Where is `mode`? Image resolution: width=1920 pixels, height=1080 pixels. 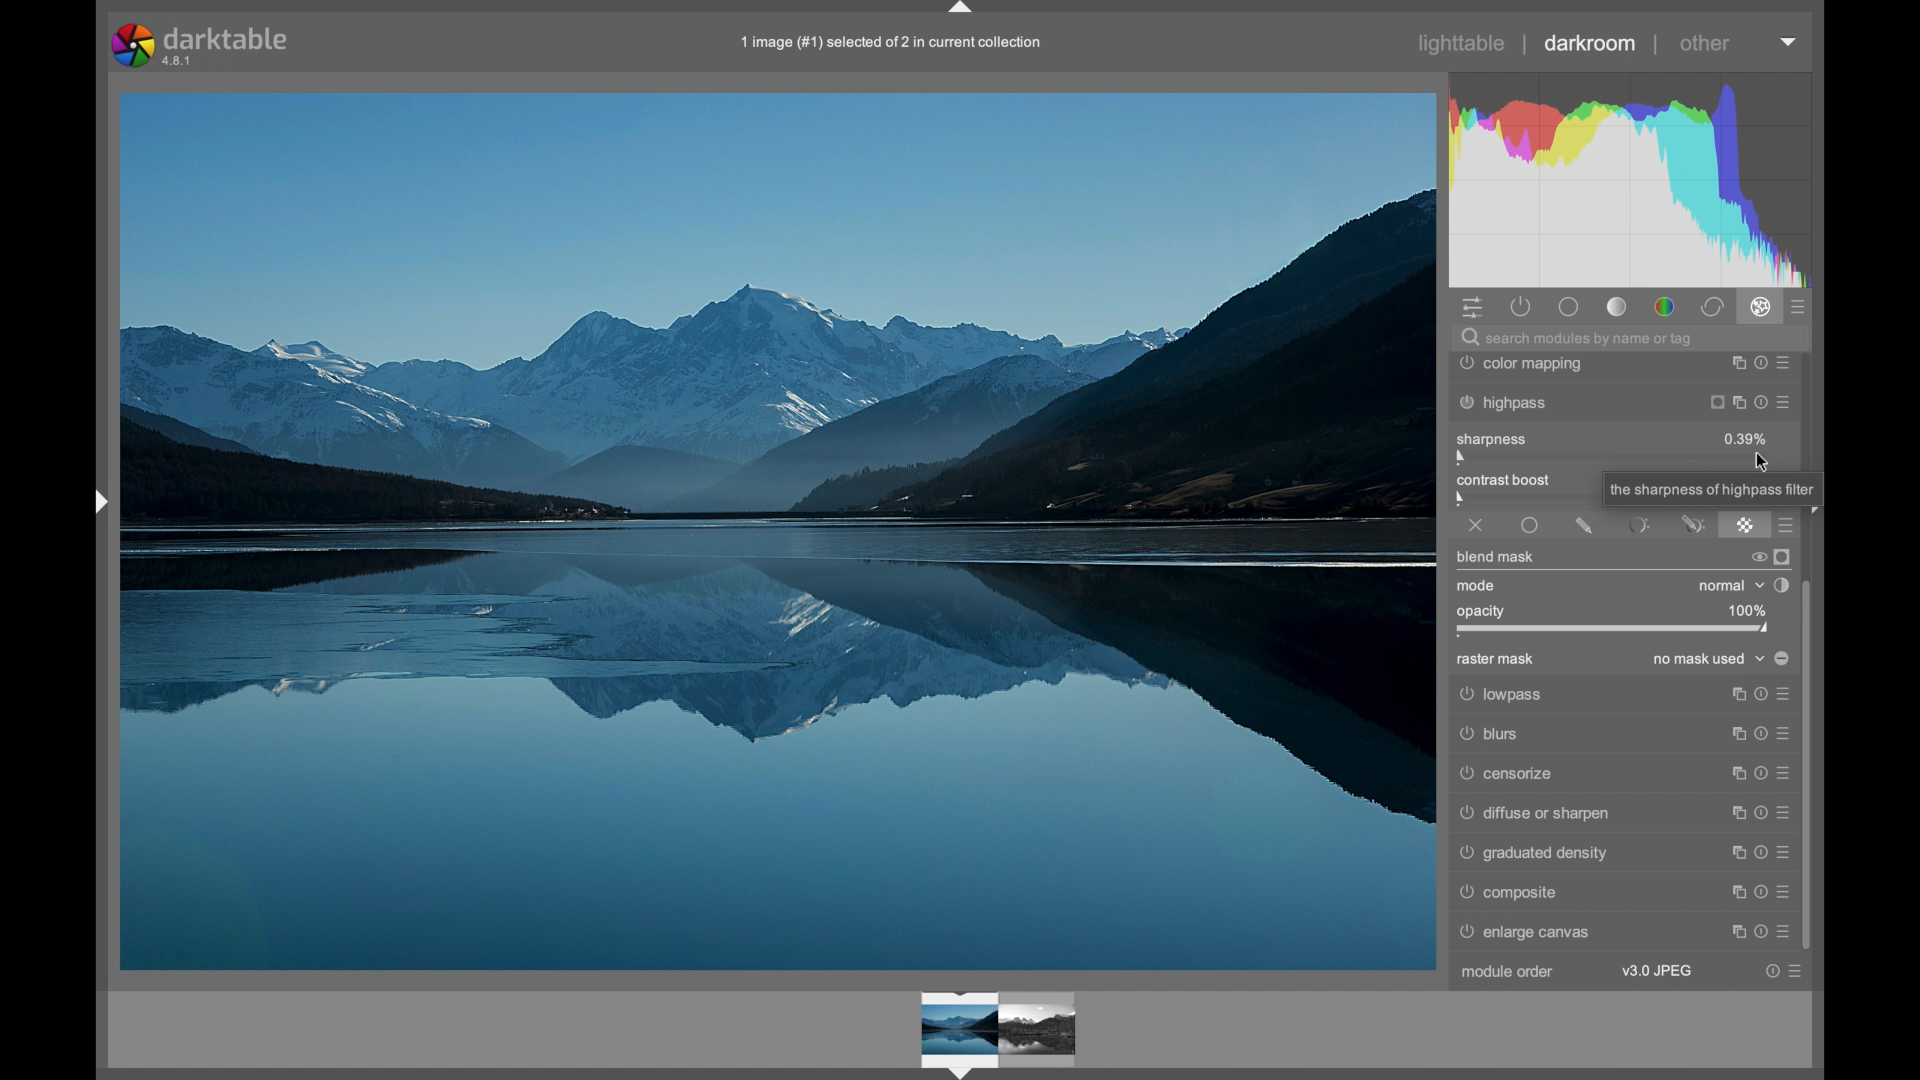
mode is located at coordinates (1477, 586).